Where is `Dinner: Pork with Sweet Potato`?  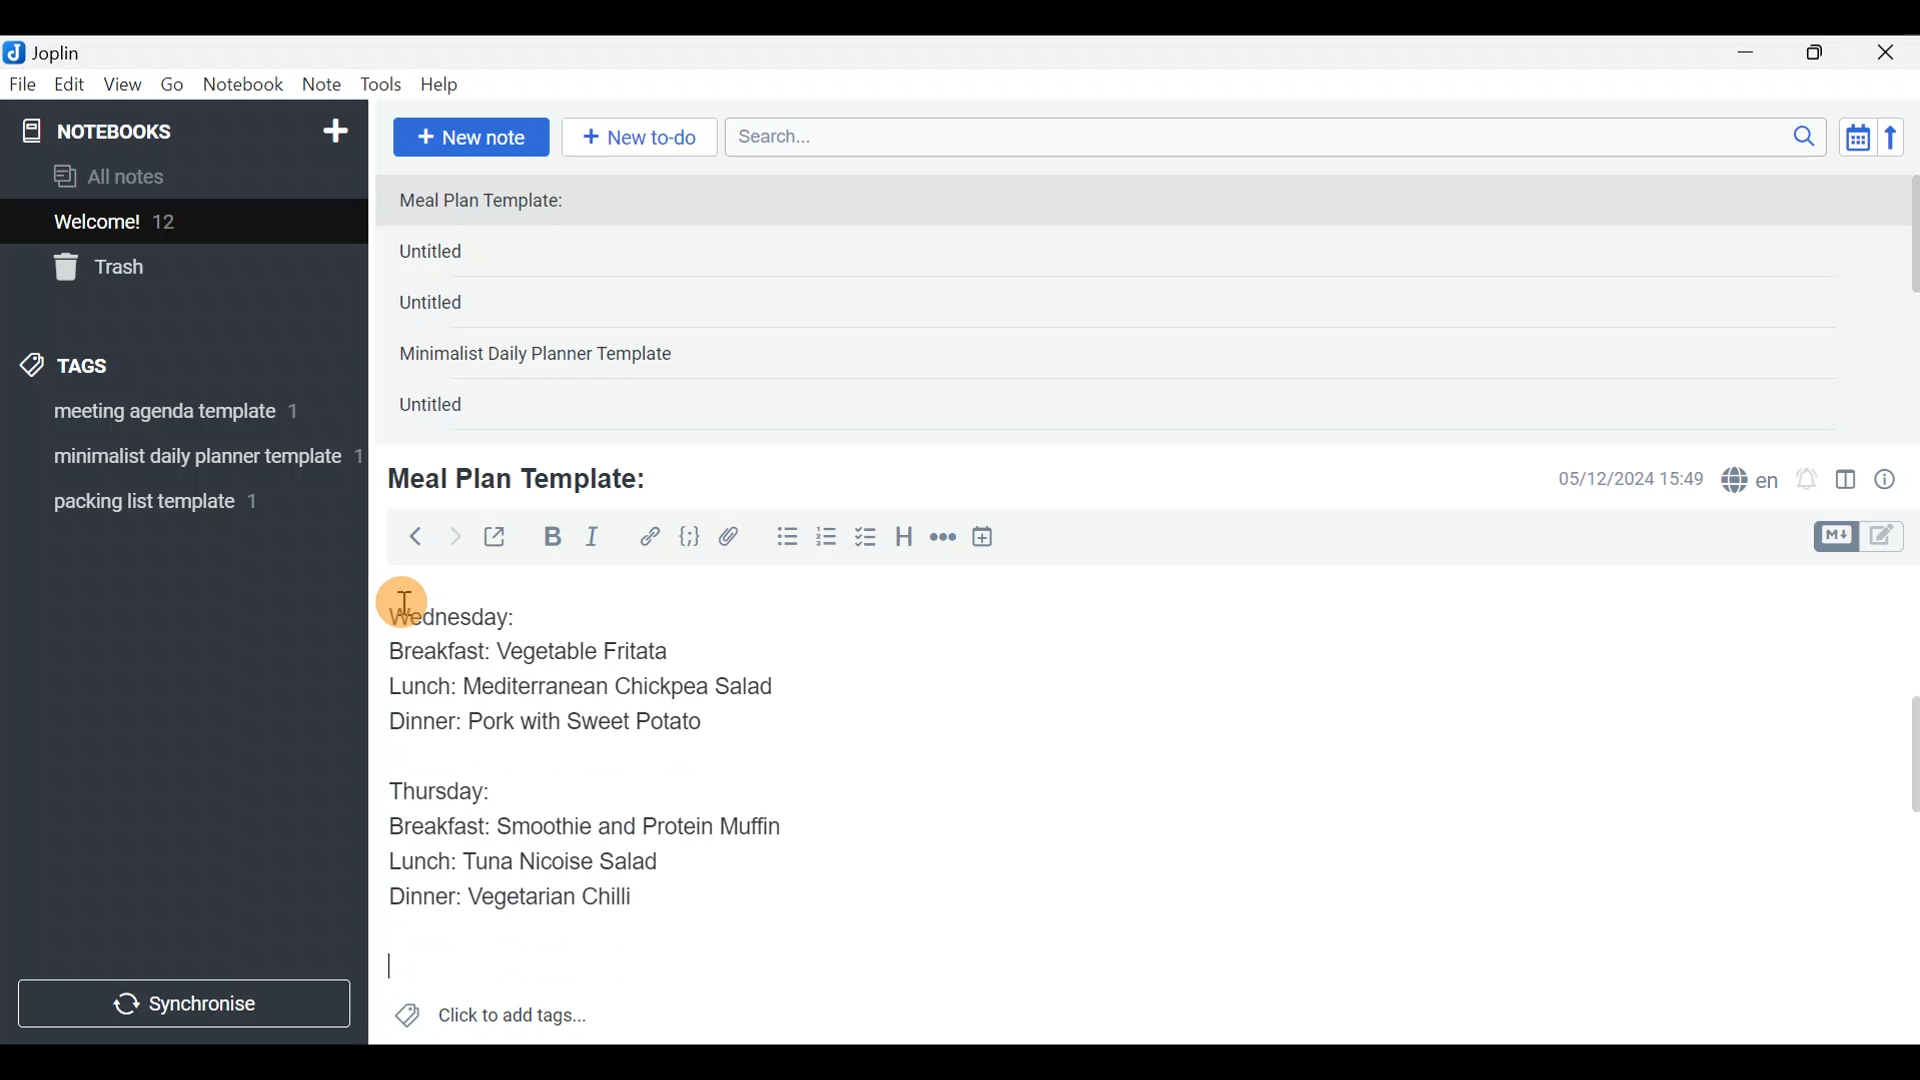
Dinner: Pork with Sweet Potato is located at coordinates (563, 721).